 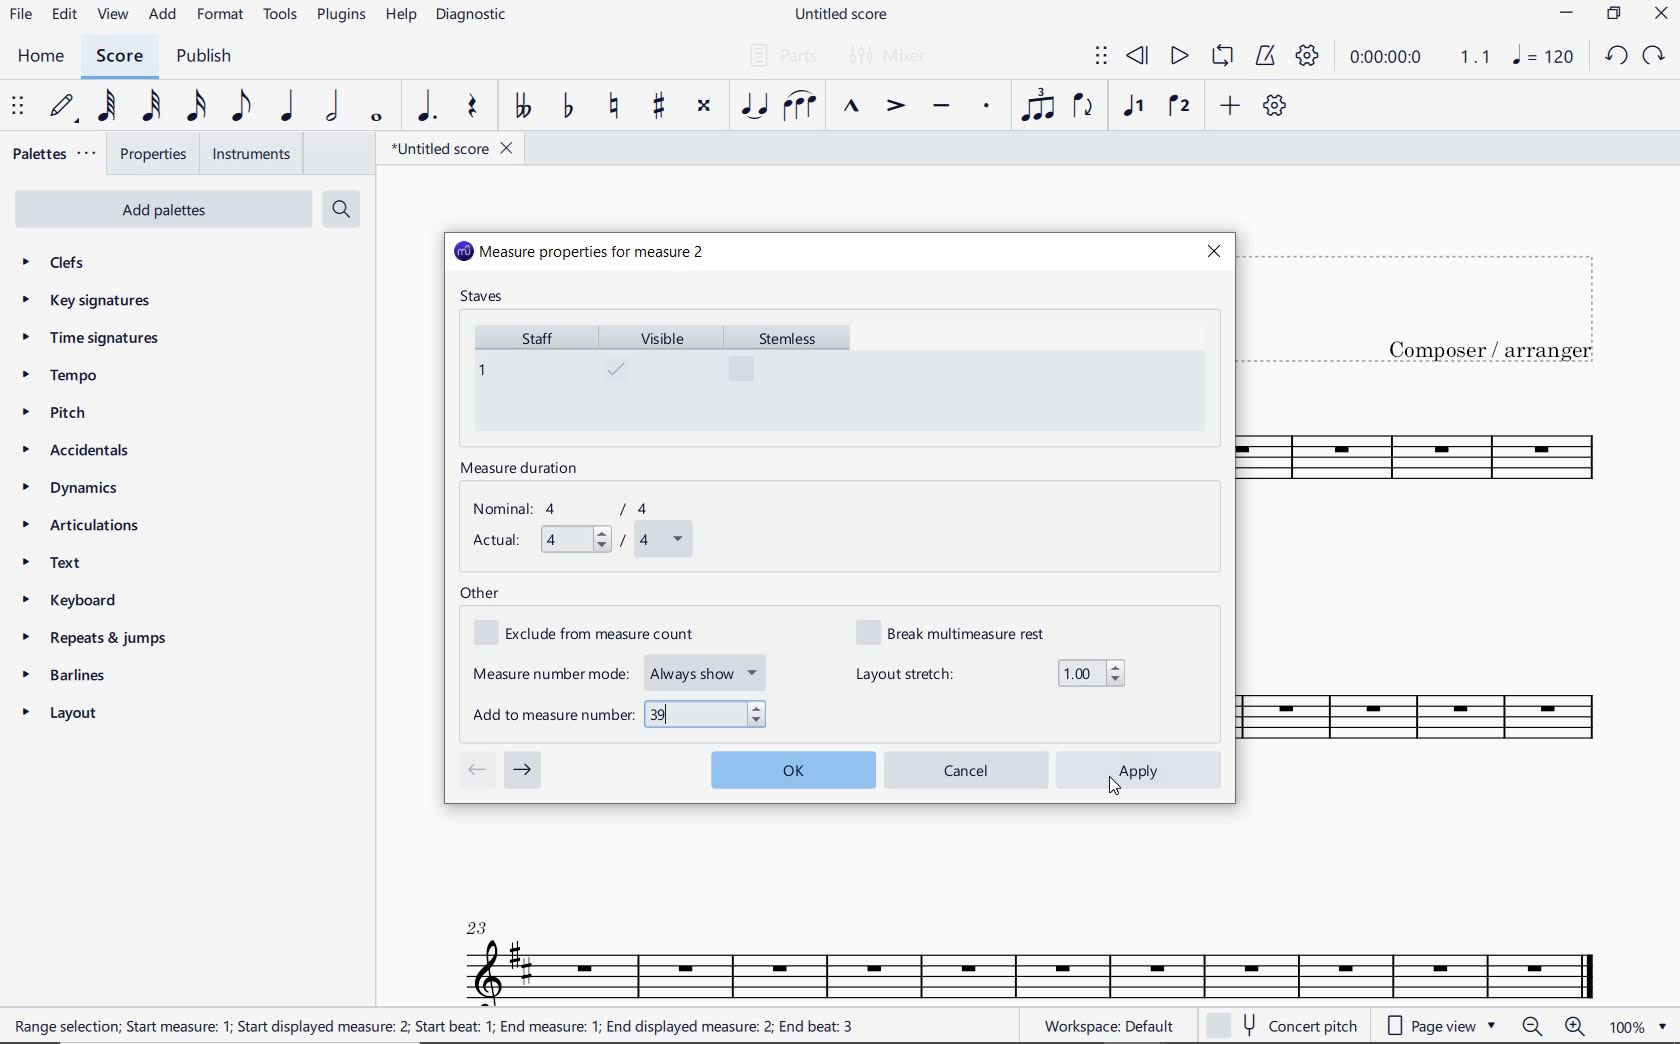 What do you see at coordinates (477, 16) in the screenshot?
I see `DIAGNOSTIC` at bounding box center [477, 16].